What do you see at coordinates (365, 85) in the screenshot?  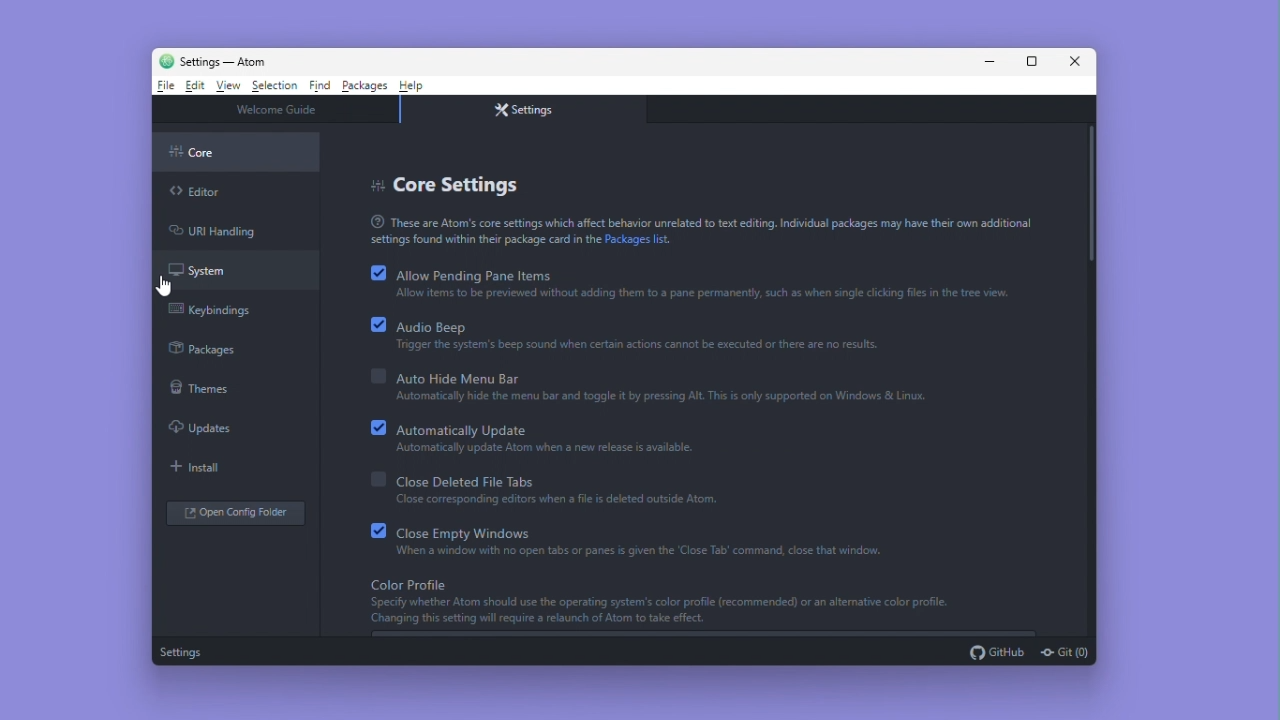 I see `Packages` at bounding box center [365, 85].